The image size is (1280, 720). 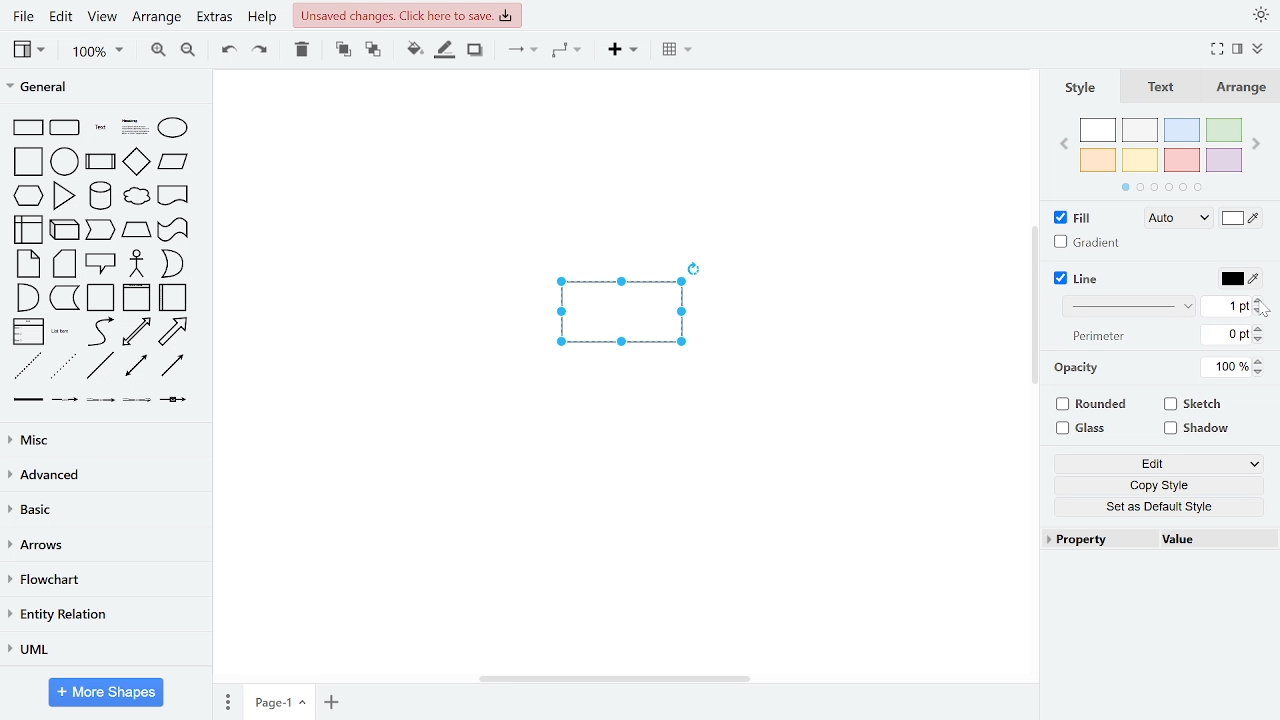 I want to click on waypoints, so click(x=569, y=52).